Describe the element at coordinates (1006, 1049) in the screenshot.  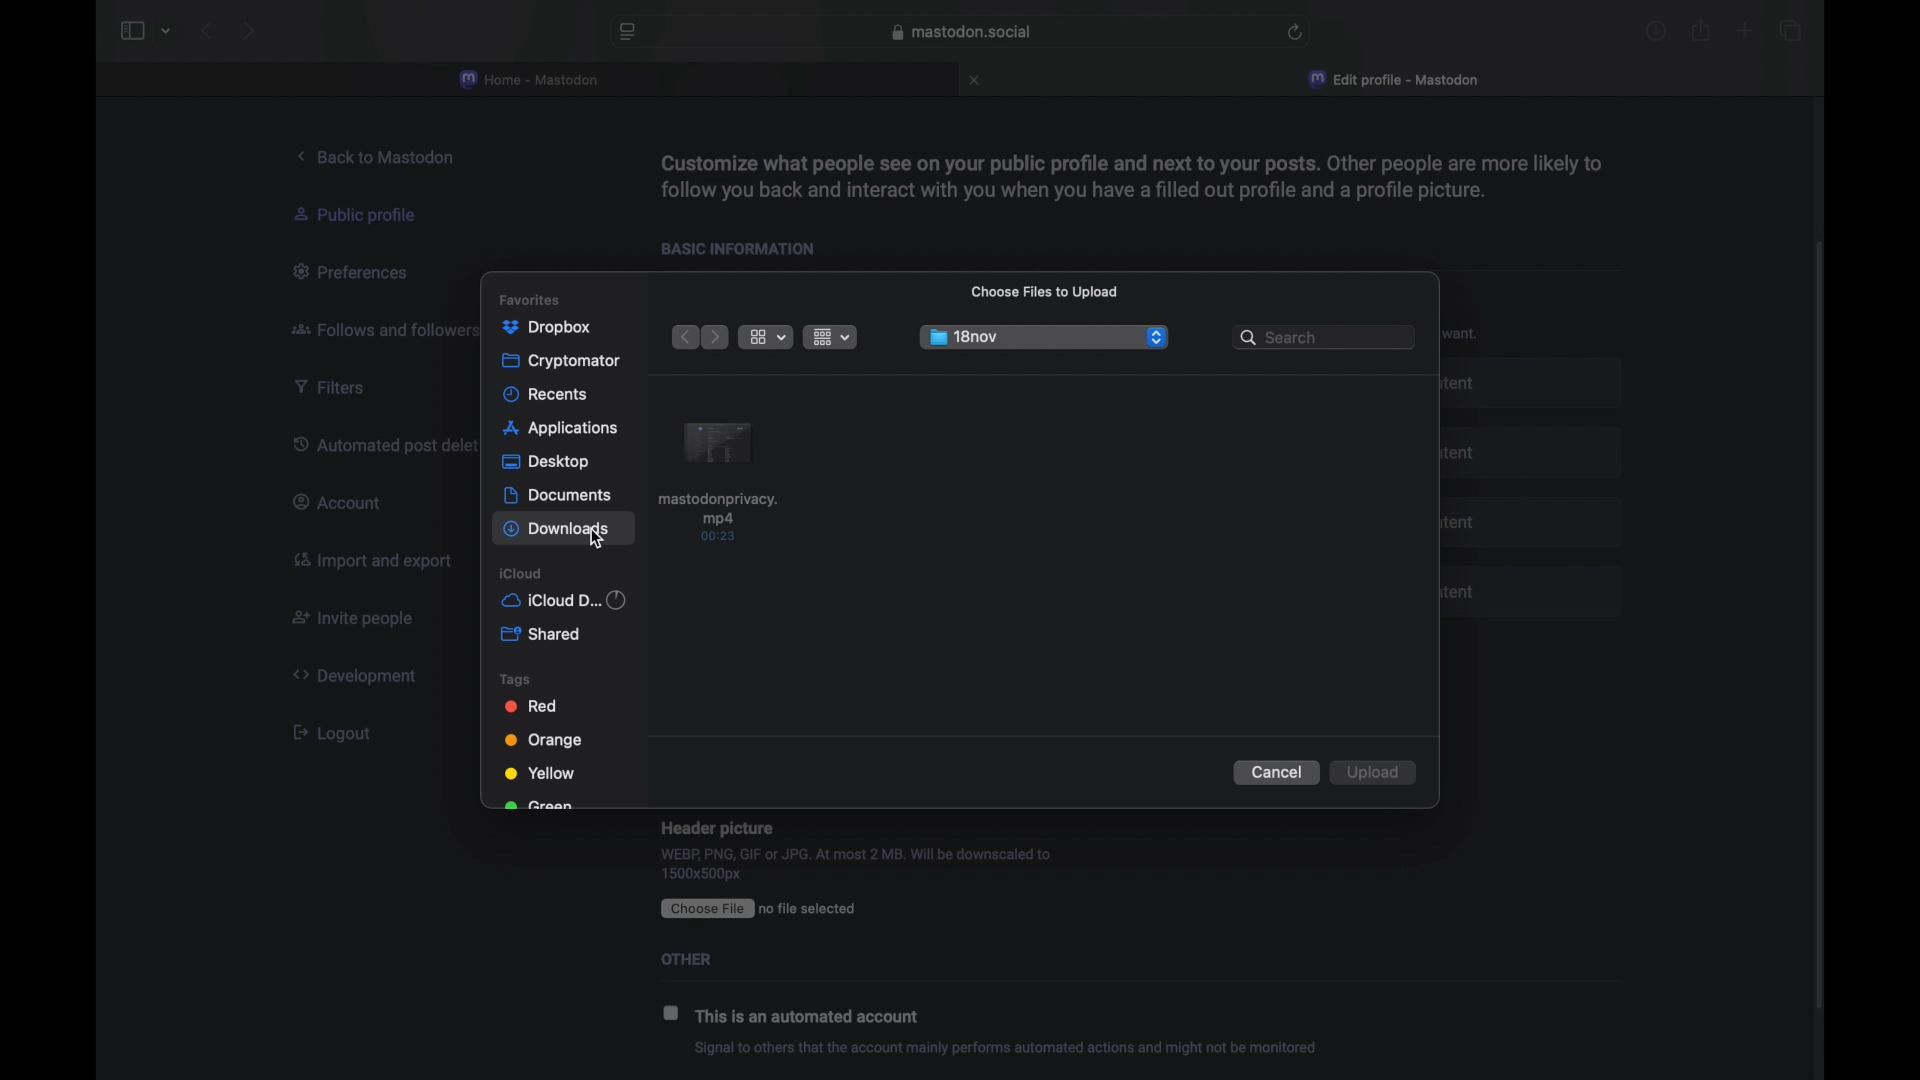
I see `info` at that location.